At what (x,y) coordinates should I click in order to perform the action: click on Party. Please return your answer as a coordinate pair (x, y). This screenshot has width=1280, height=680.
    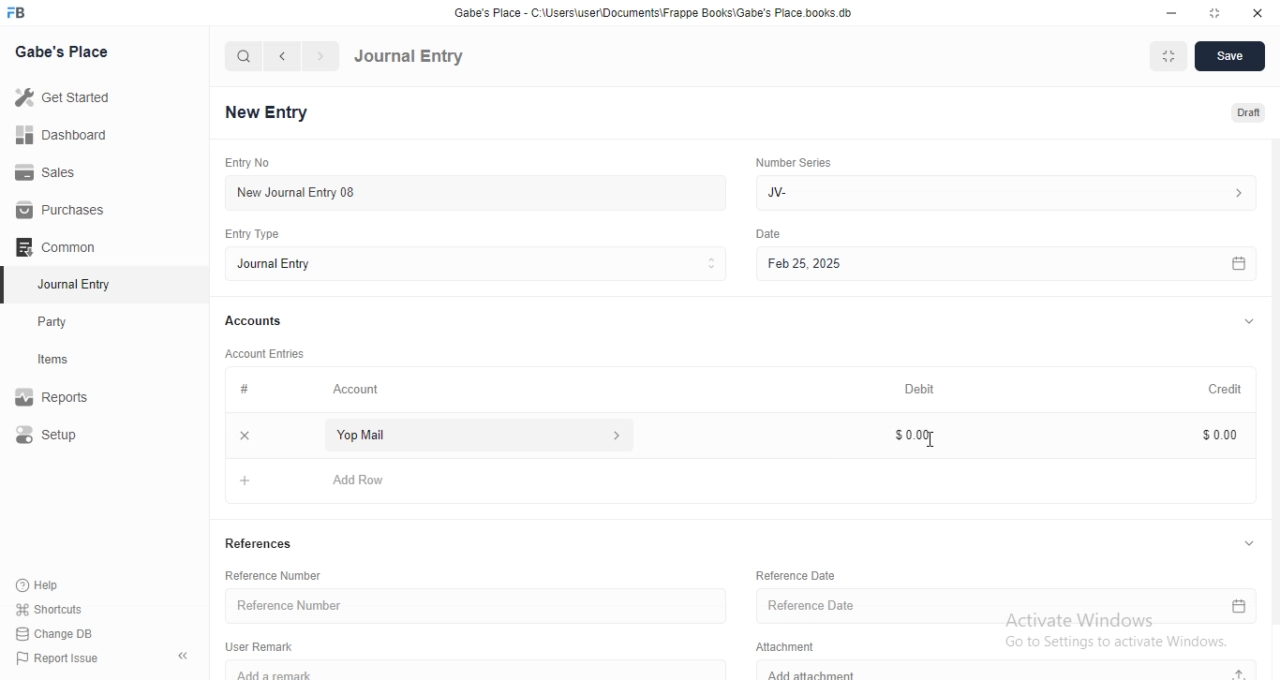
    Looking at the image, I should click on (72, 322).